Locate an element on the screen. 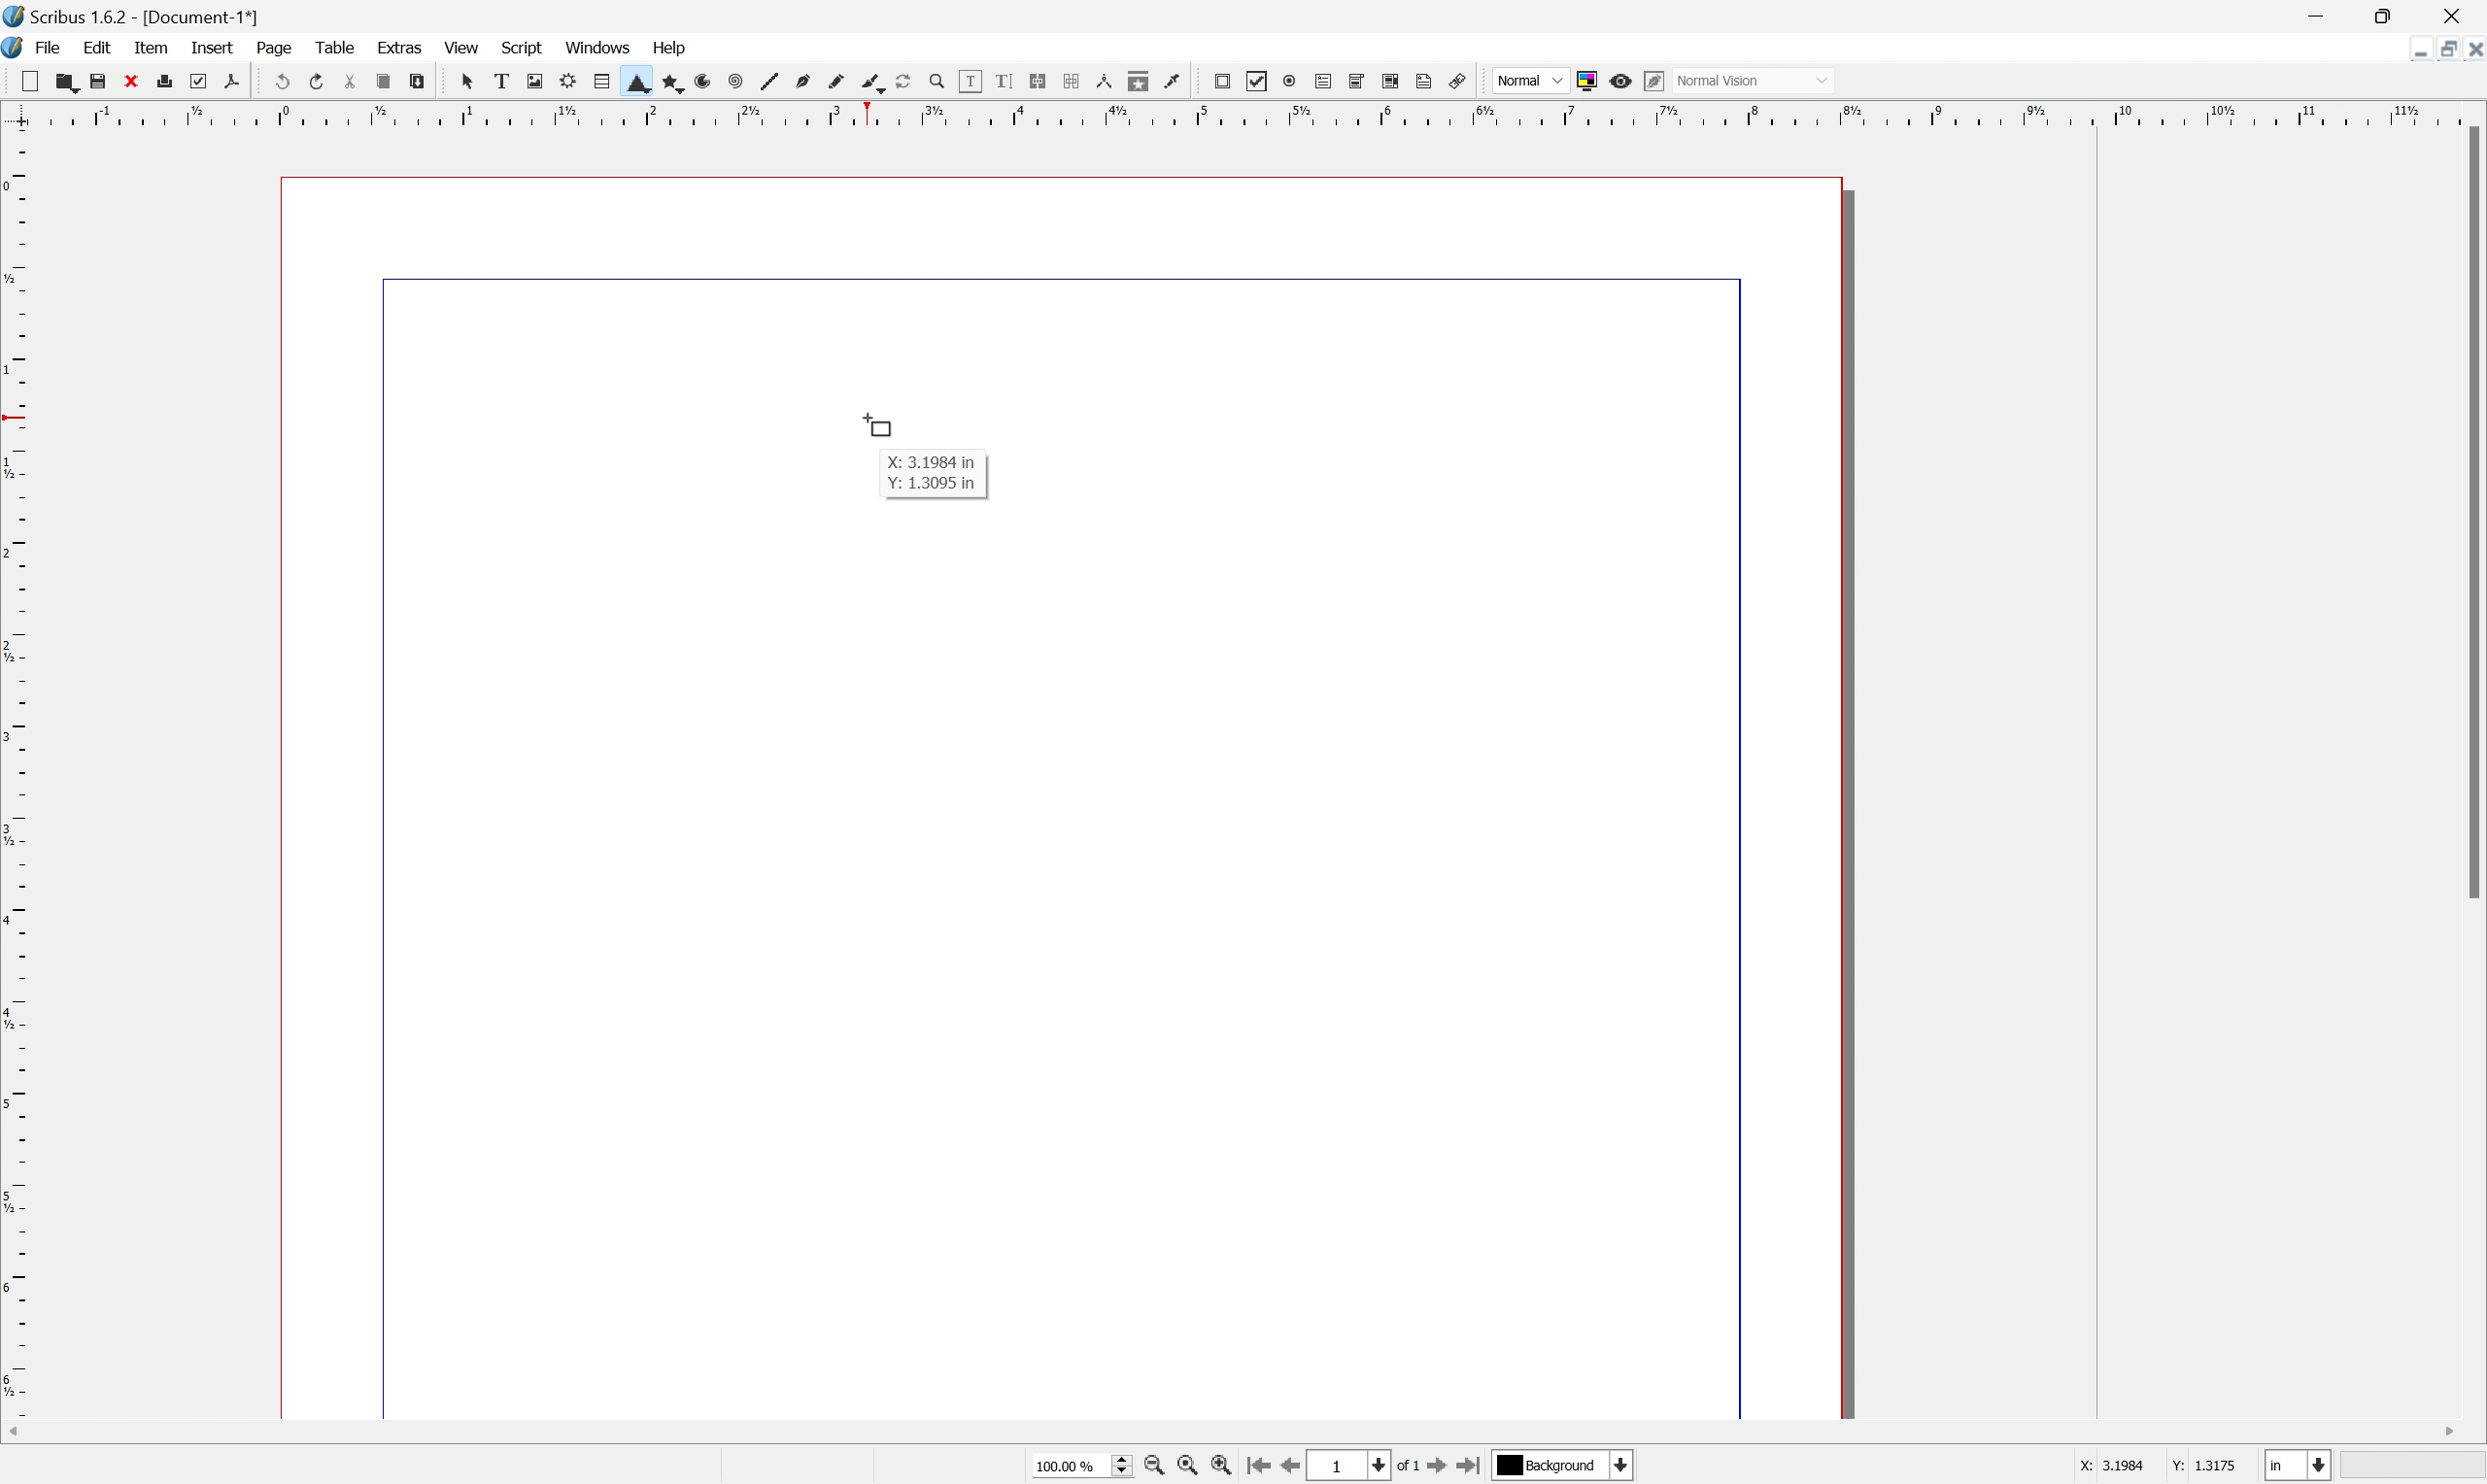  Shape is located at coordinates (630, 85).